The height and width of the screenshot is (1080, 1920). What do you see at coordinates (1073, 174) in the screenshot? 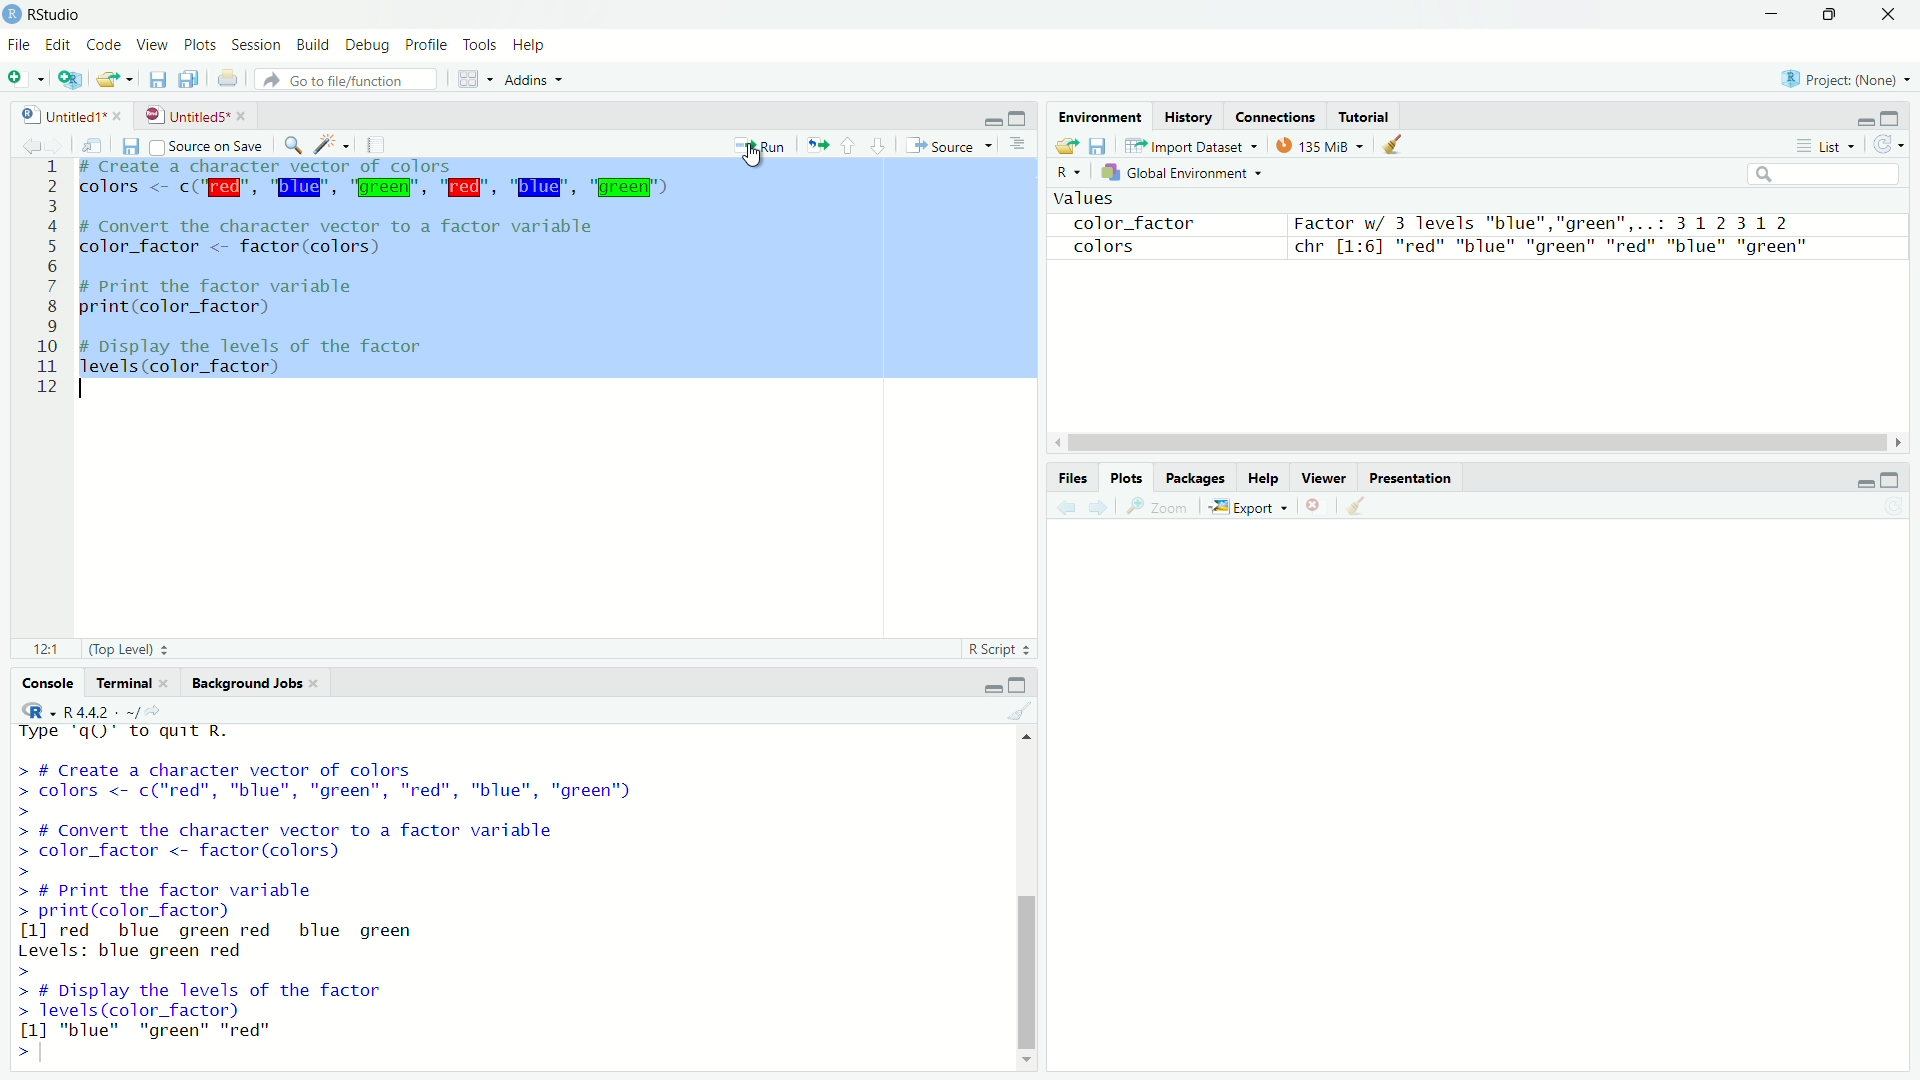
I see `select language` at bounding box center [1073, 174].